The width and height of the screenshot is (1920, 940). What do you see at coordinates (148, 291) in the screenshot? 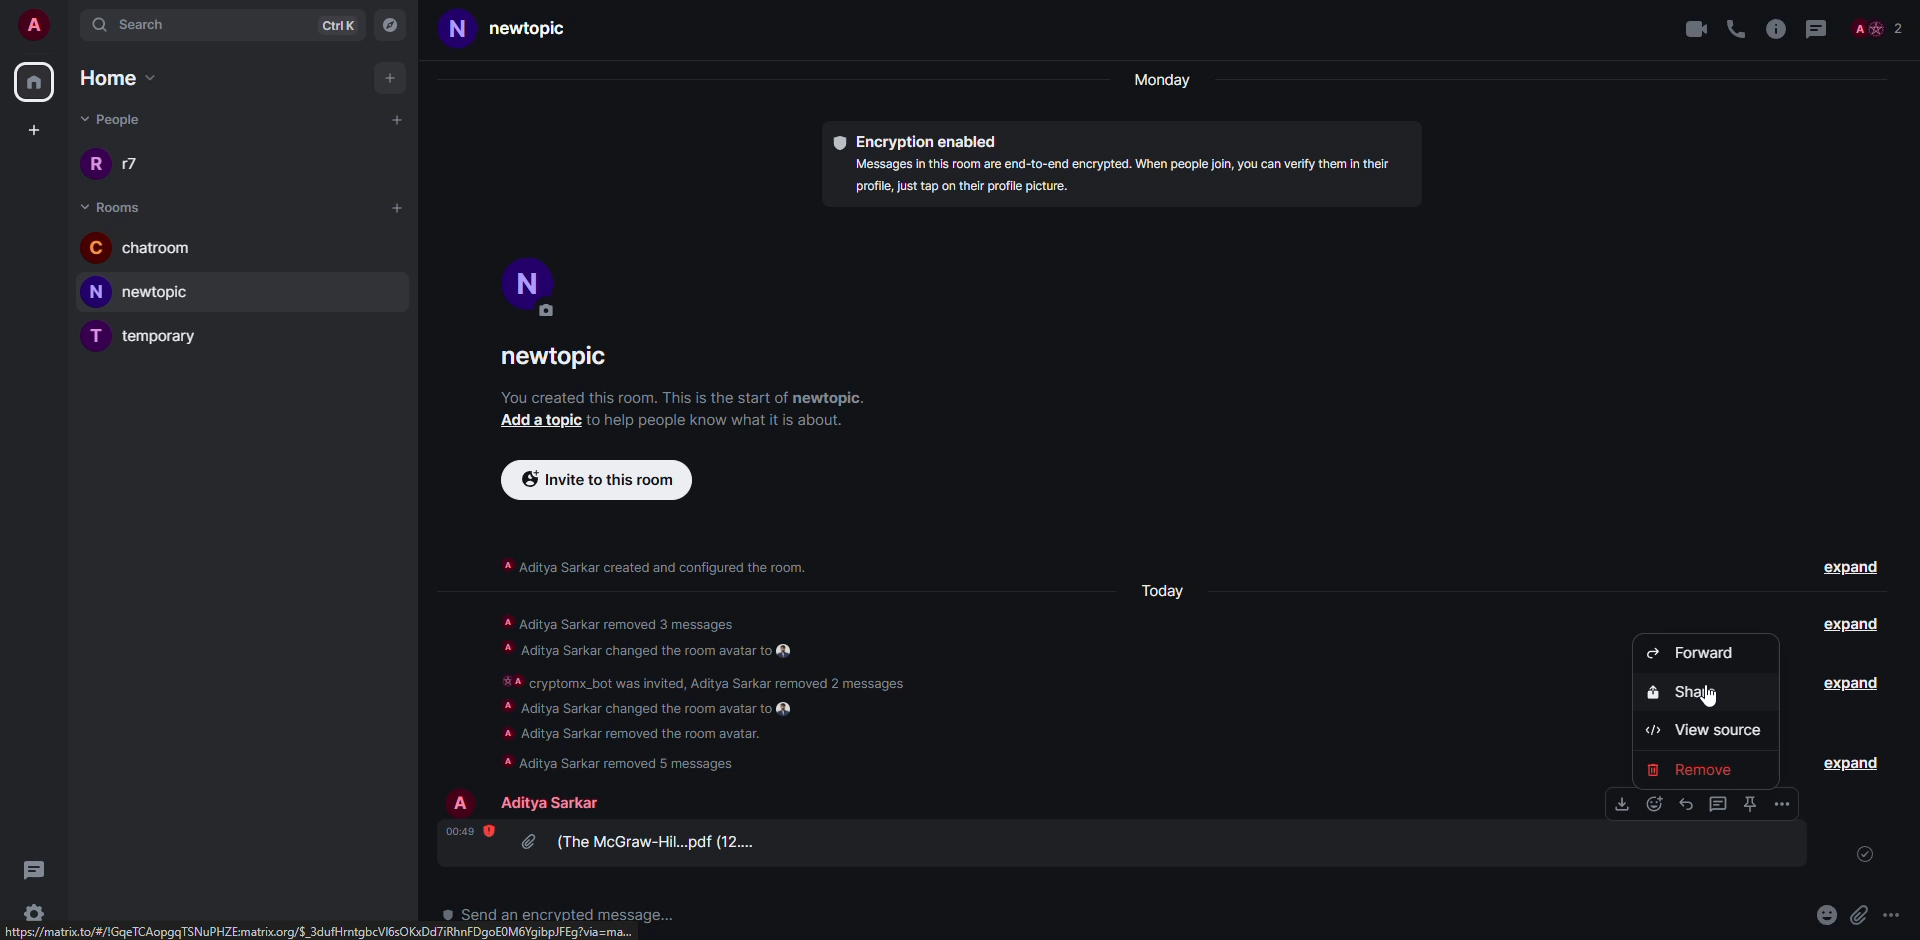
I see `new topic` at bounding box center [148, 291].